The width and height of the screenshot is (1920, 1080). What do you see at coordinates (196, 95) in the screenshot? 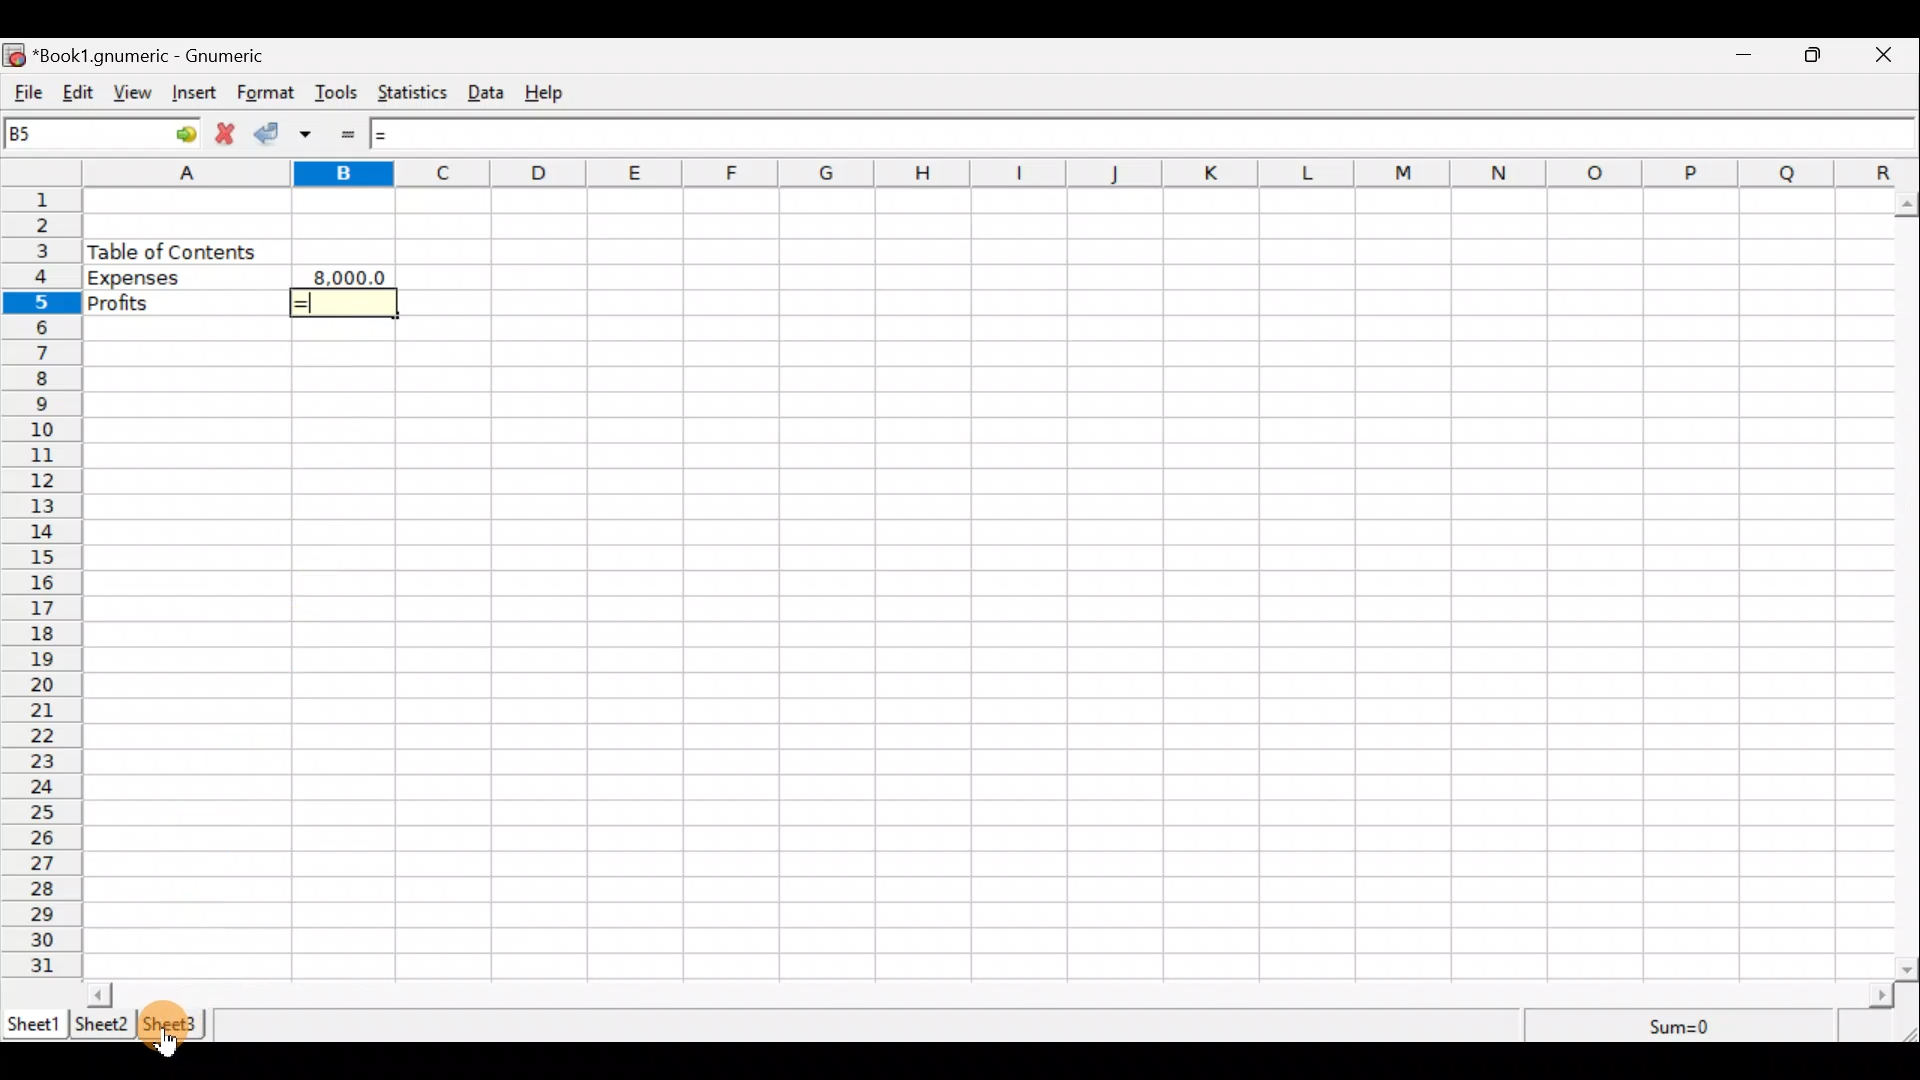
I see `Insert` at bounding box center [196, 95].